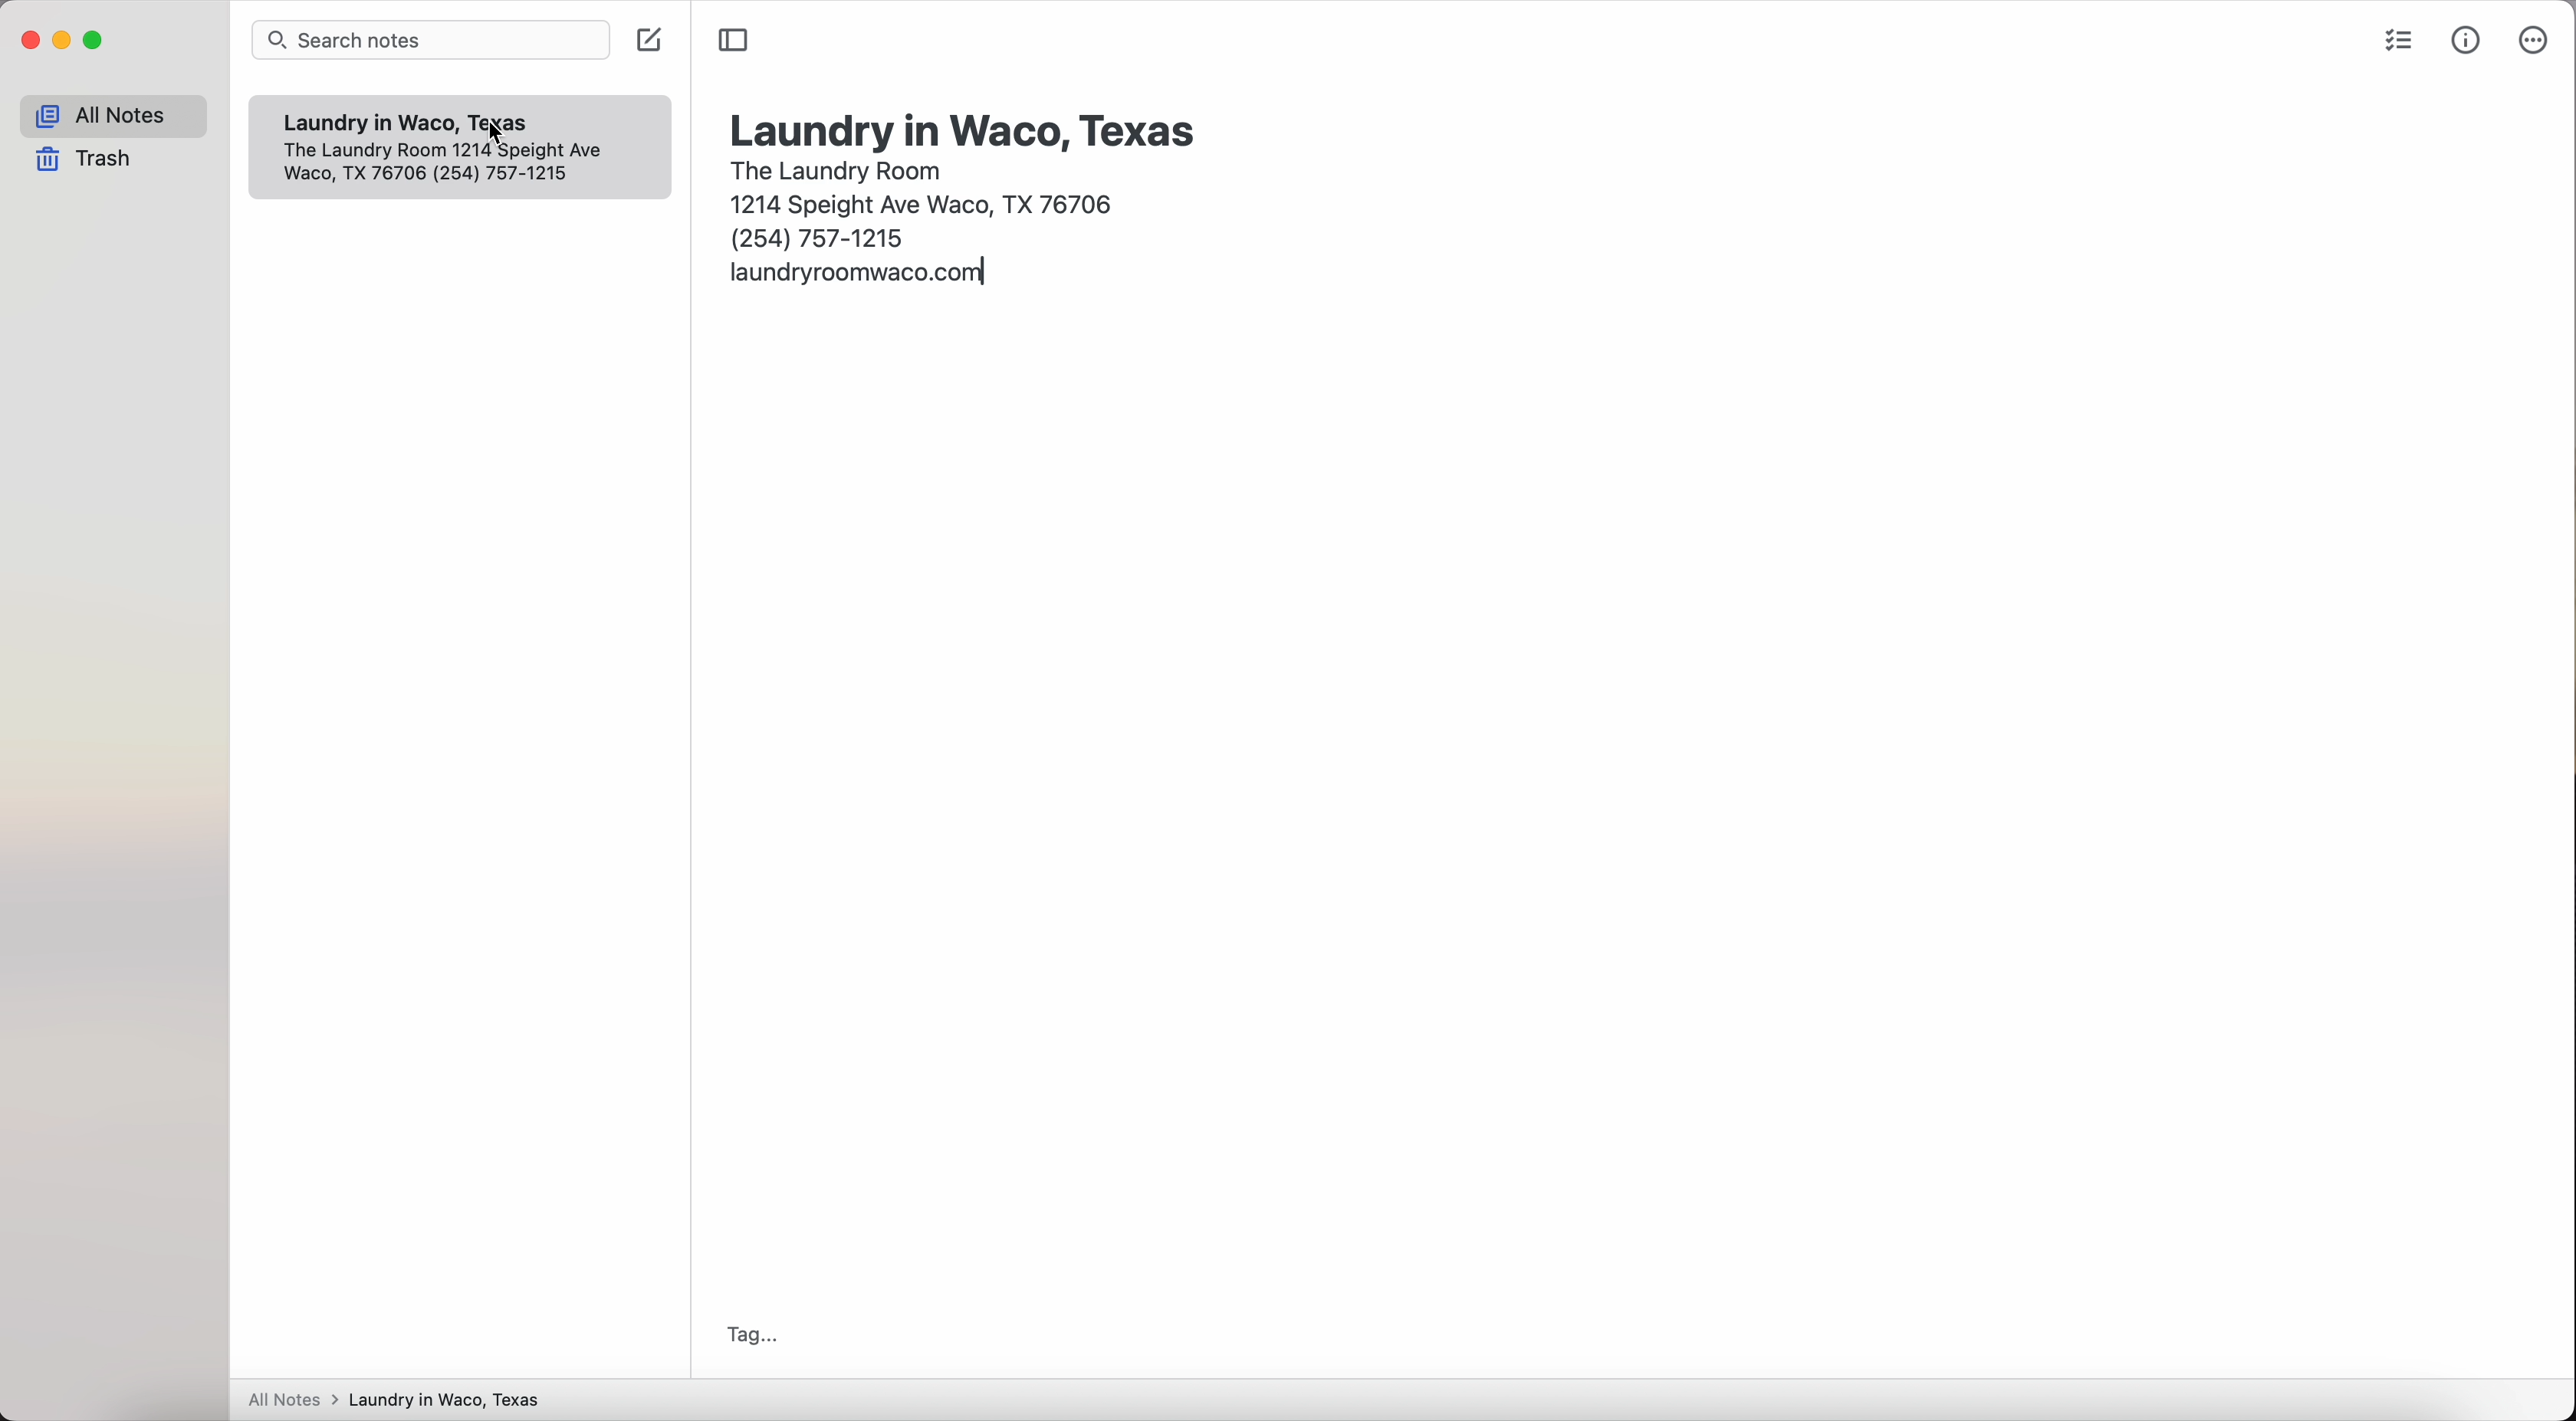  I want to click on (254) 757-1215, so click(820, 237).